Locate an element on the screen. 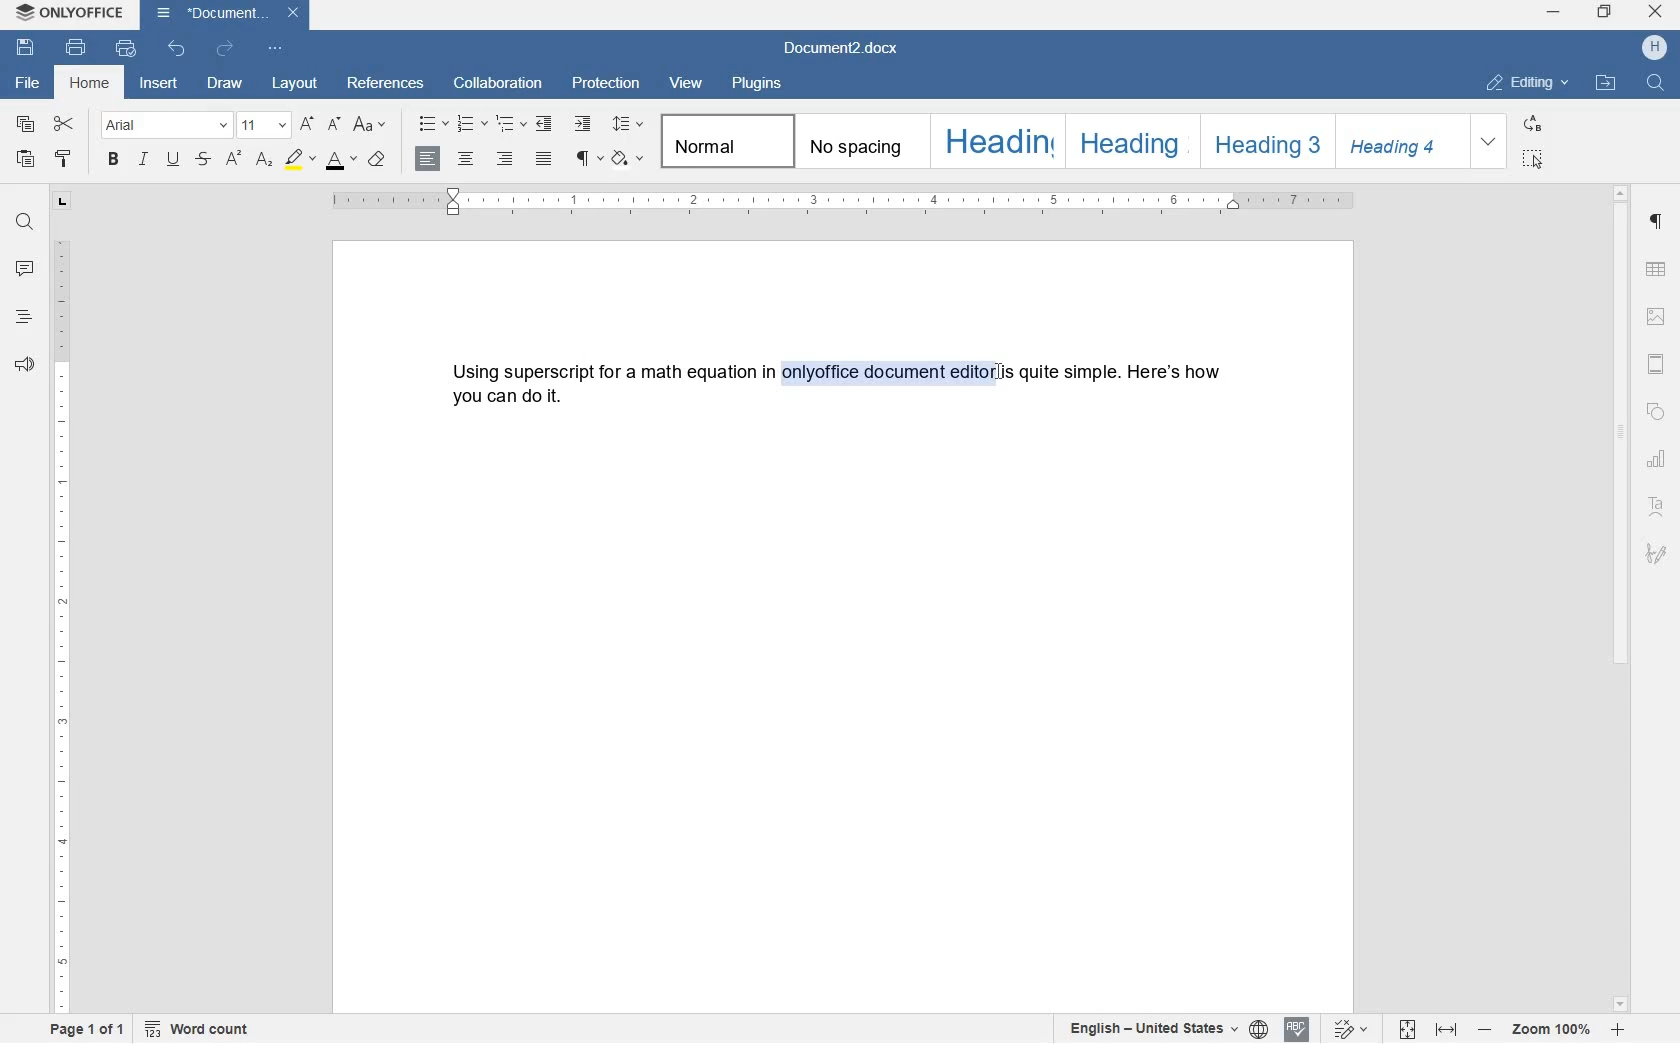 The image size is (1680, 1044). font size is located at coordinates (263, 124).